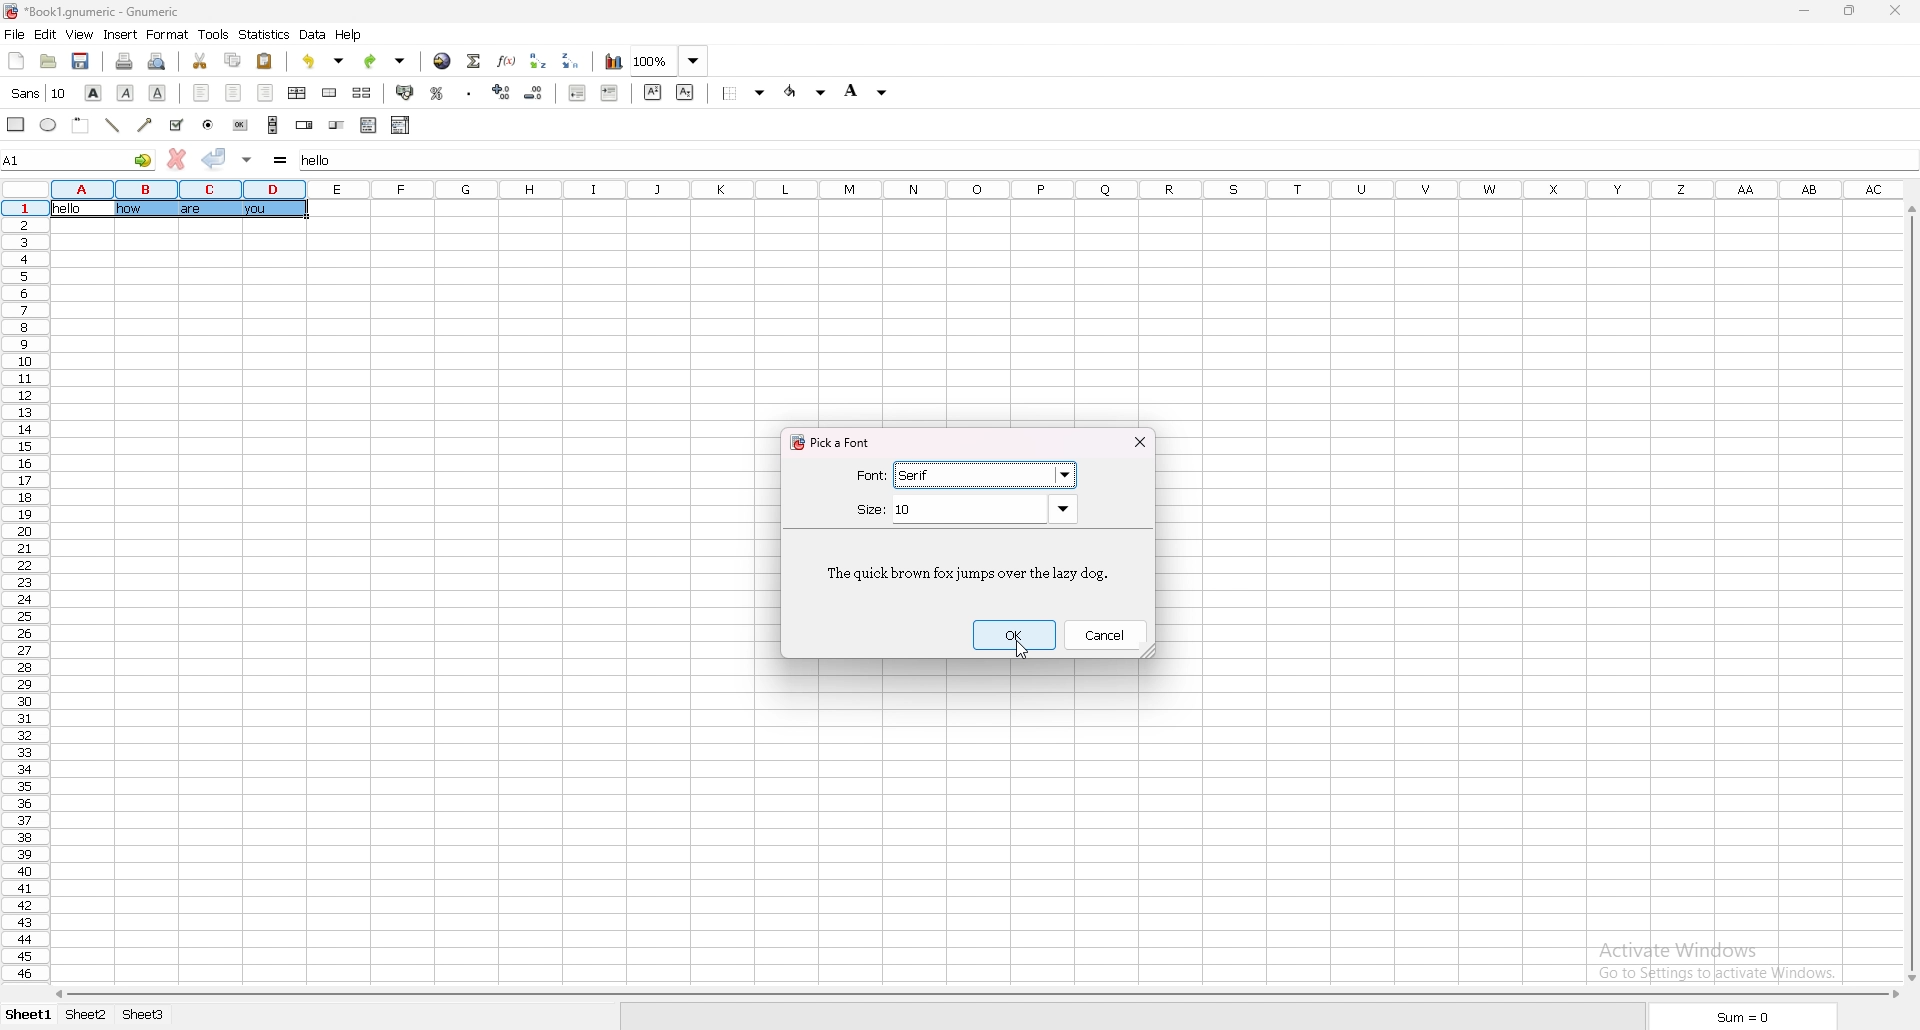  Describe the element at coordinates (281, 159) in the screenshot. I see `formula` at that location.